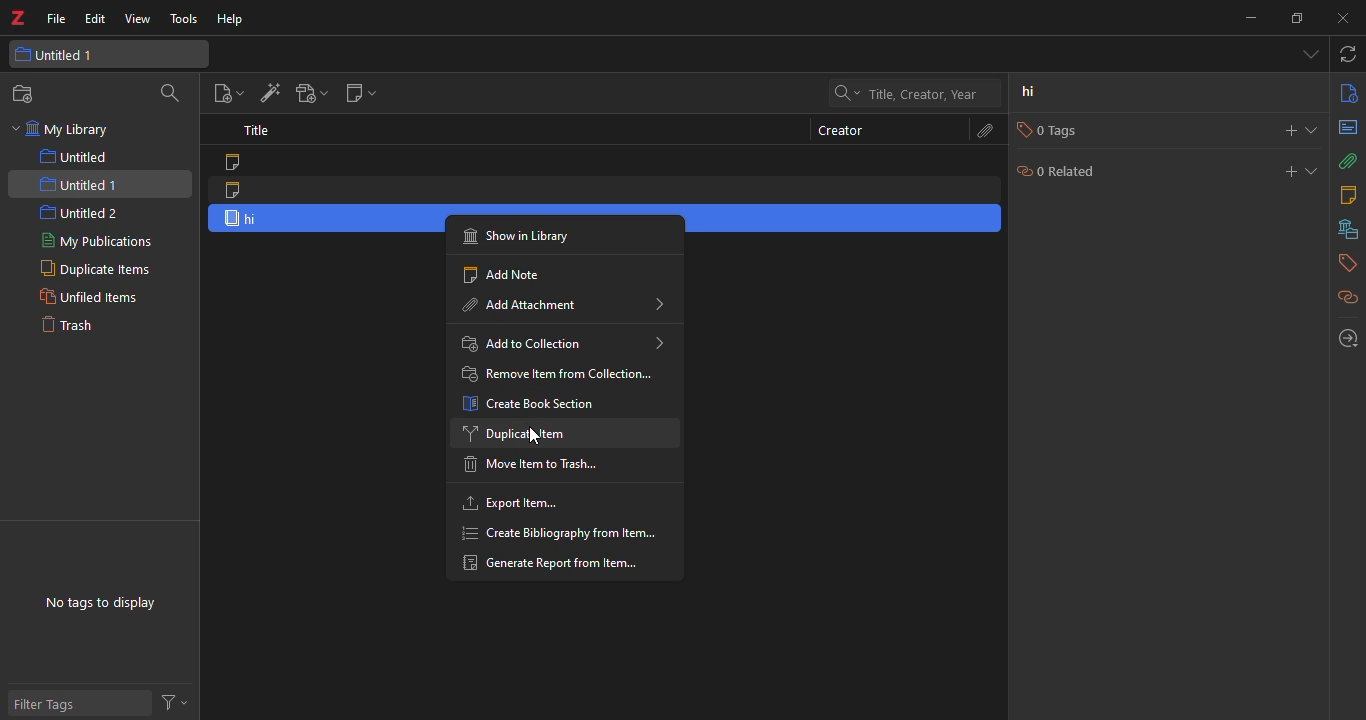  Describe the element at coordinates (234, 21) in the screenshot. I see `help` at that location.